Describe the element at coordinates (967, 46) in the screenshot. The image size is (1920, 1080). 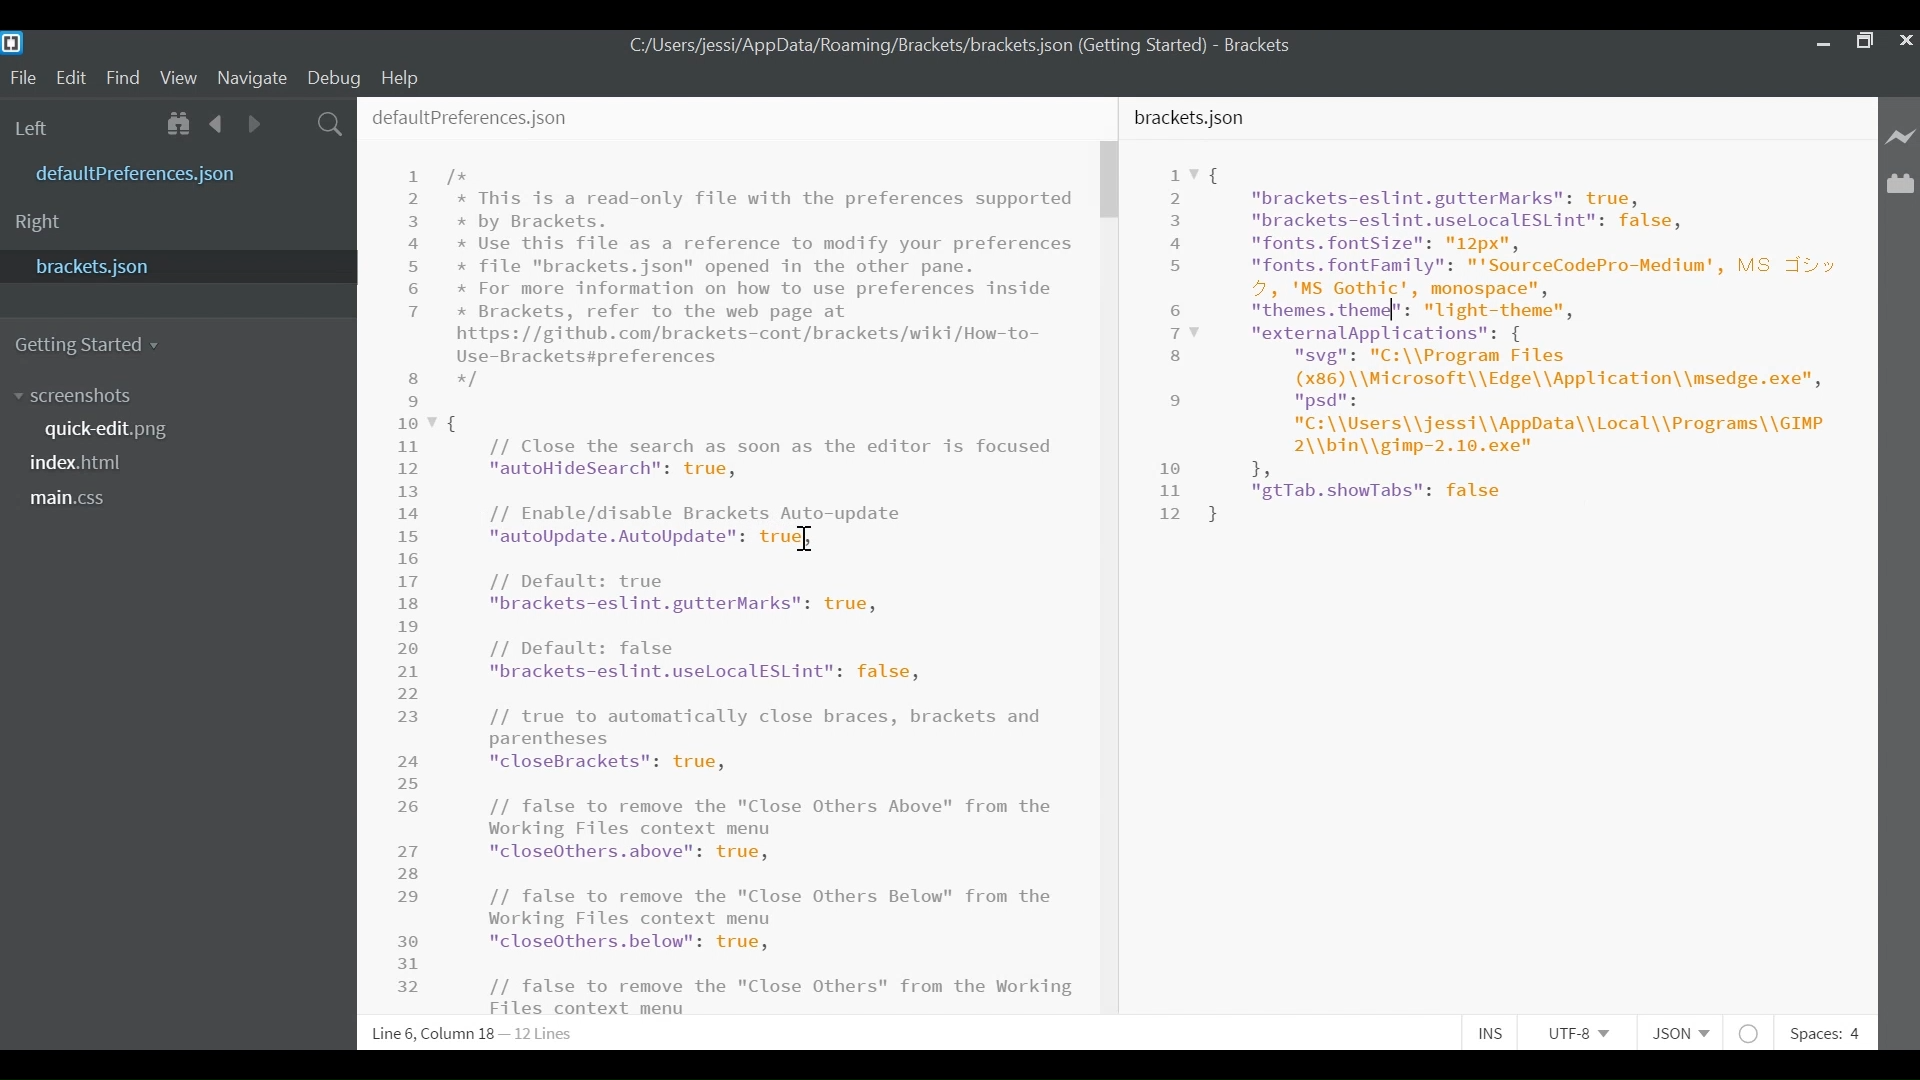
I see `bracket.json File Path- Brackets` at that location.